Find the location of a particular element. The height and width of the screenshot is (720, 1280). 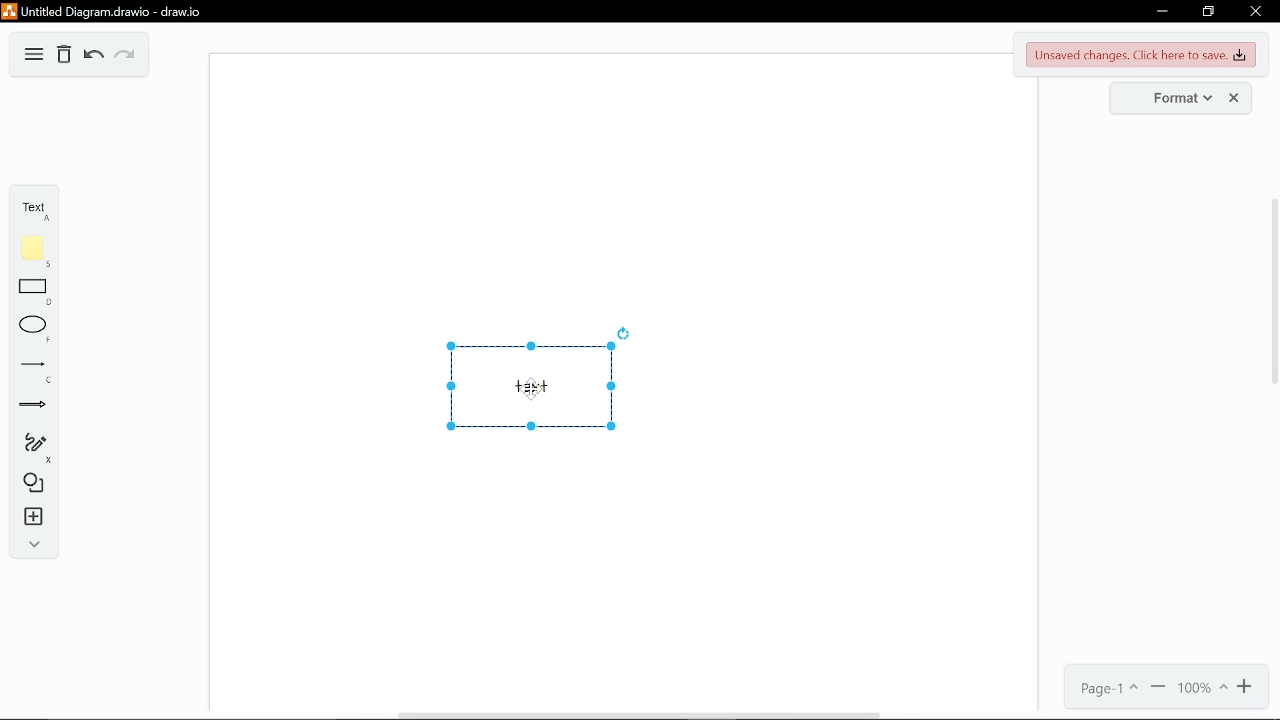

untitiled diagram.drawio - draw.io is located at coordinates (107, 11).